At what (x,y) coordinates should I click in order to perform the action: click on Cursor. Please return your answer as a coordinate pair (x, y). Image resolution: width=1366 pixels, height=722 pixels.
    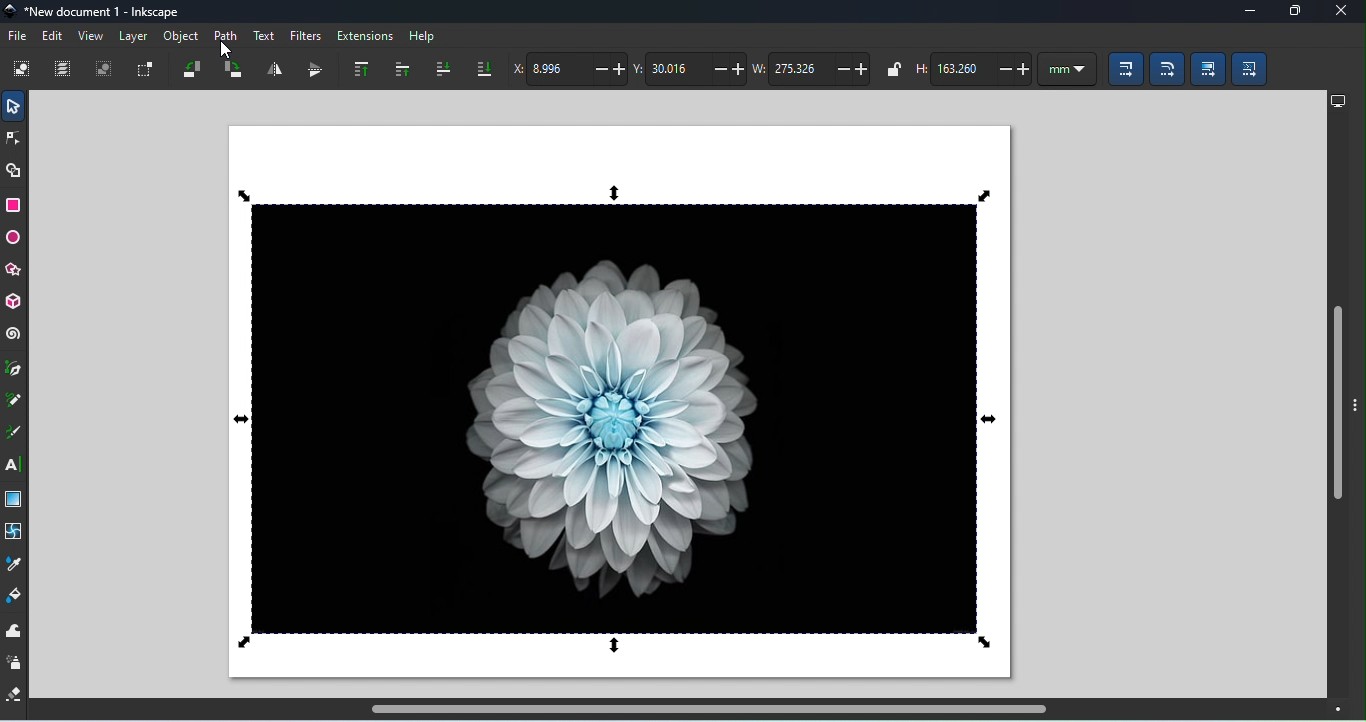
    Looking at the image, I should click on (228, 51).